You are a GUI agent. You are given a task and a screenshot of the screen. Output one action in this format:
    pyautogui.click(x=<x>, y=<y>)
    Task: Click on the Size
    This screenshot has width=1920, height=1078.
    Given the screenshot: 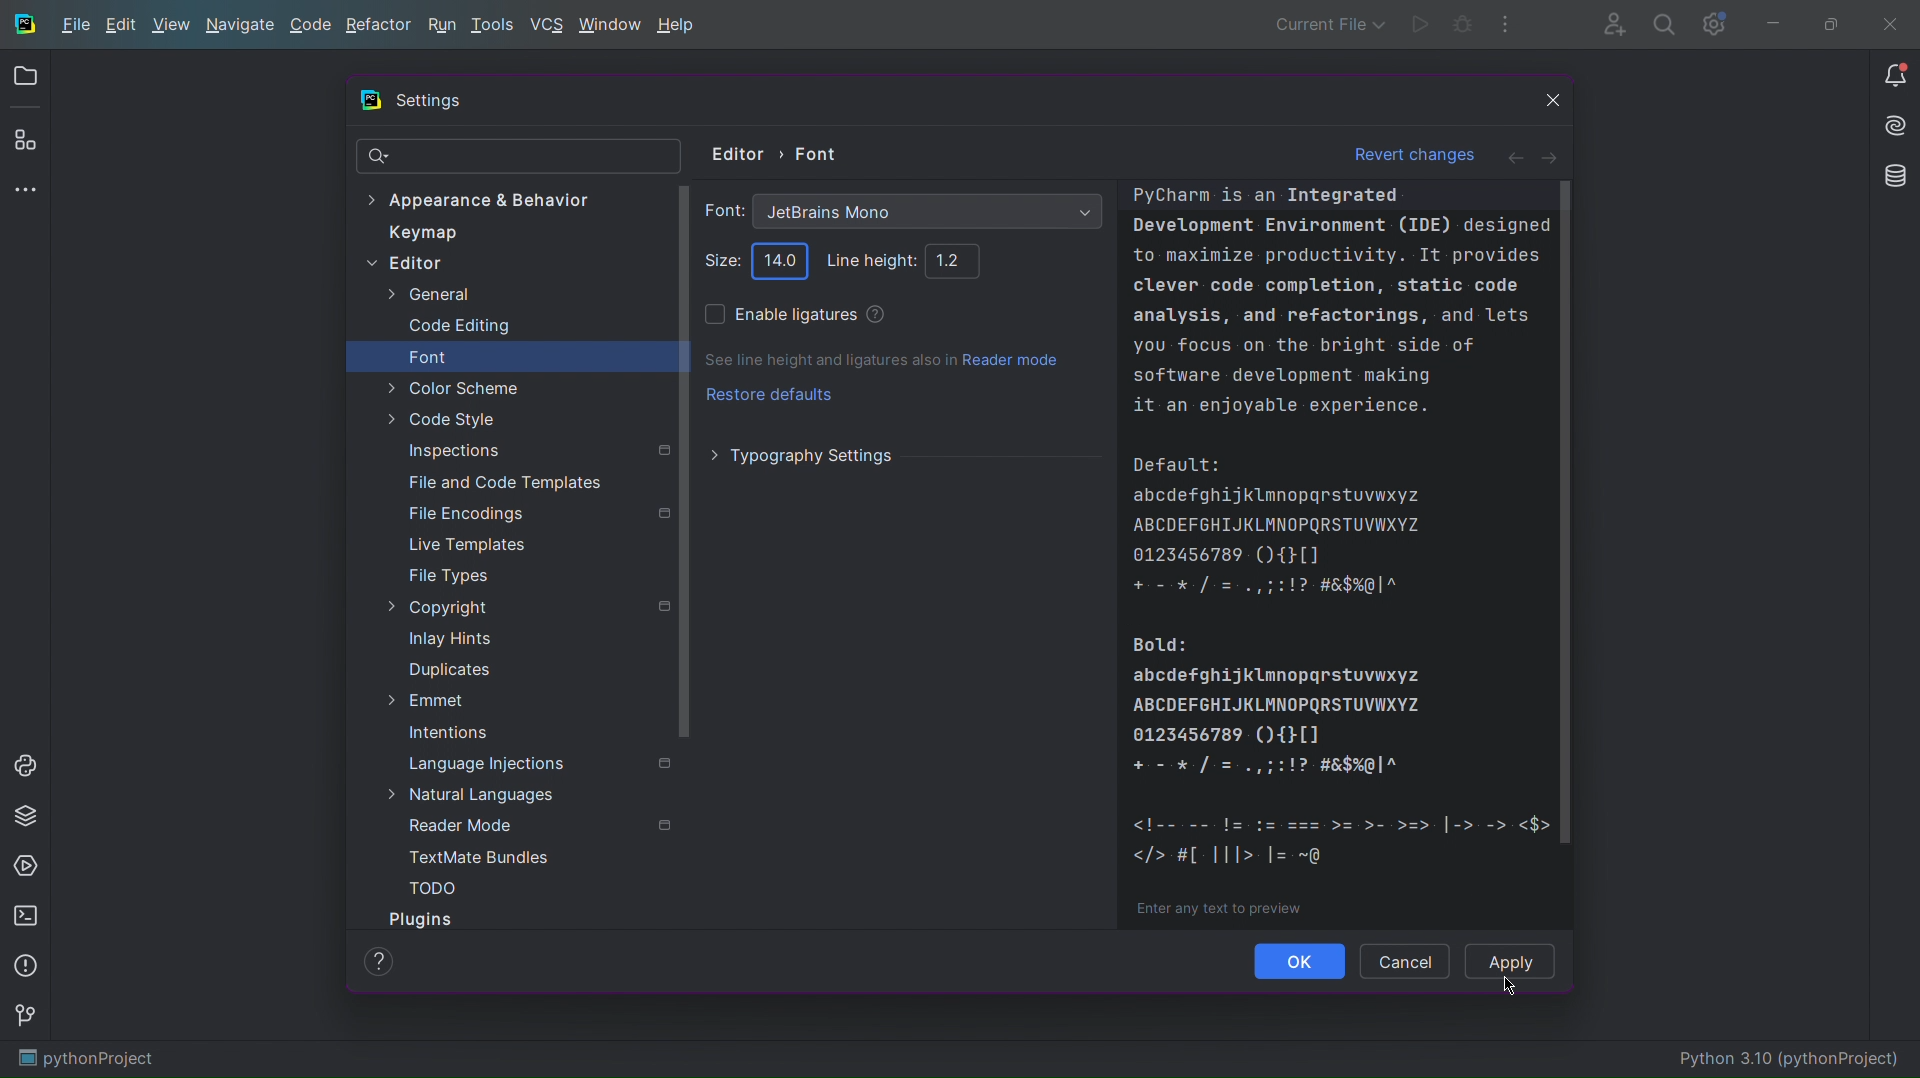 What is the action you would take?
    pyautogui.click(x=723, y=261)
    